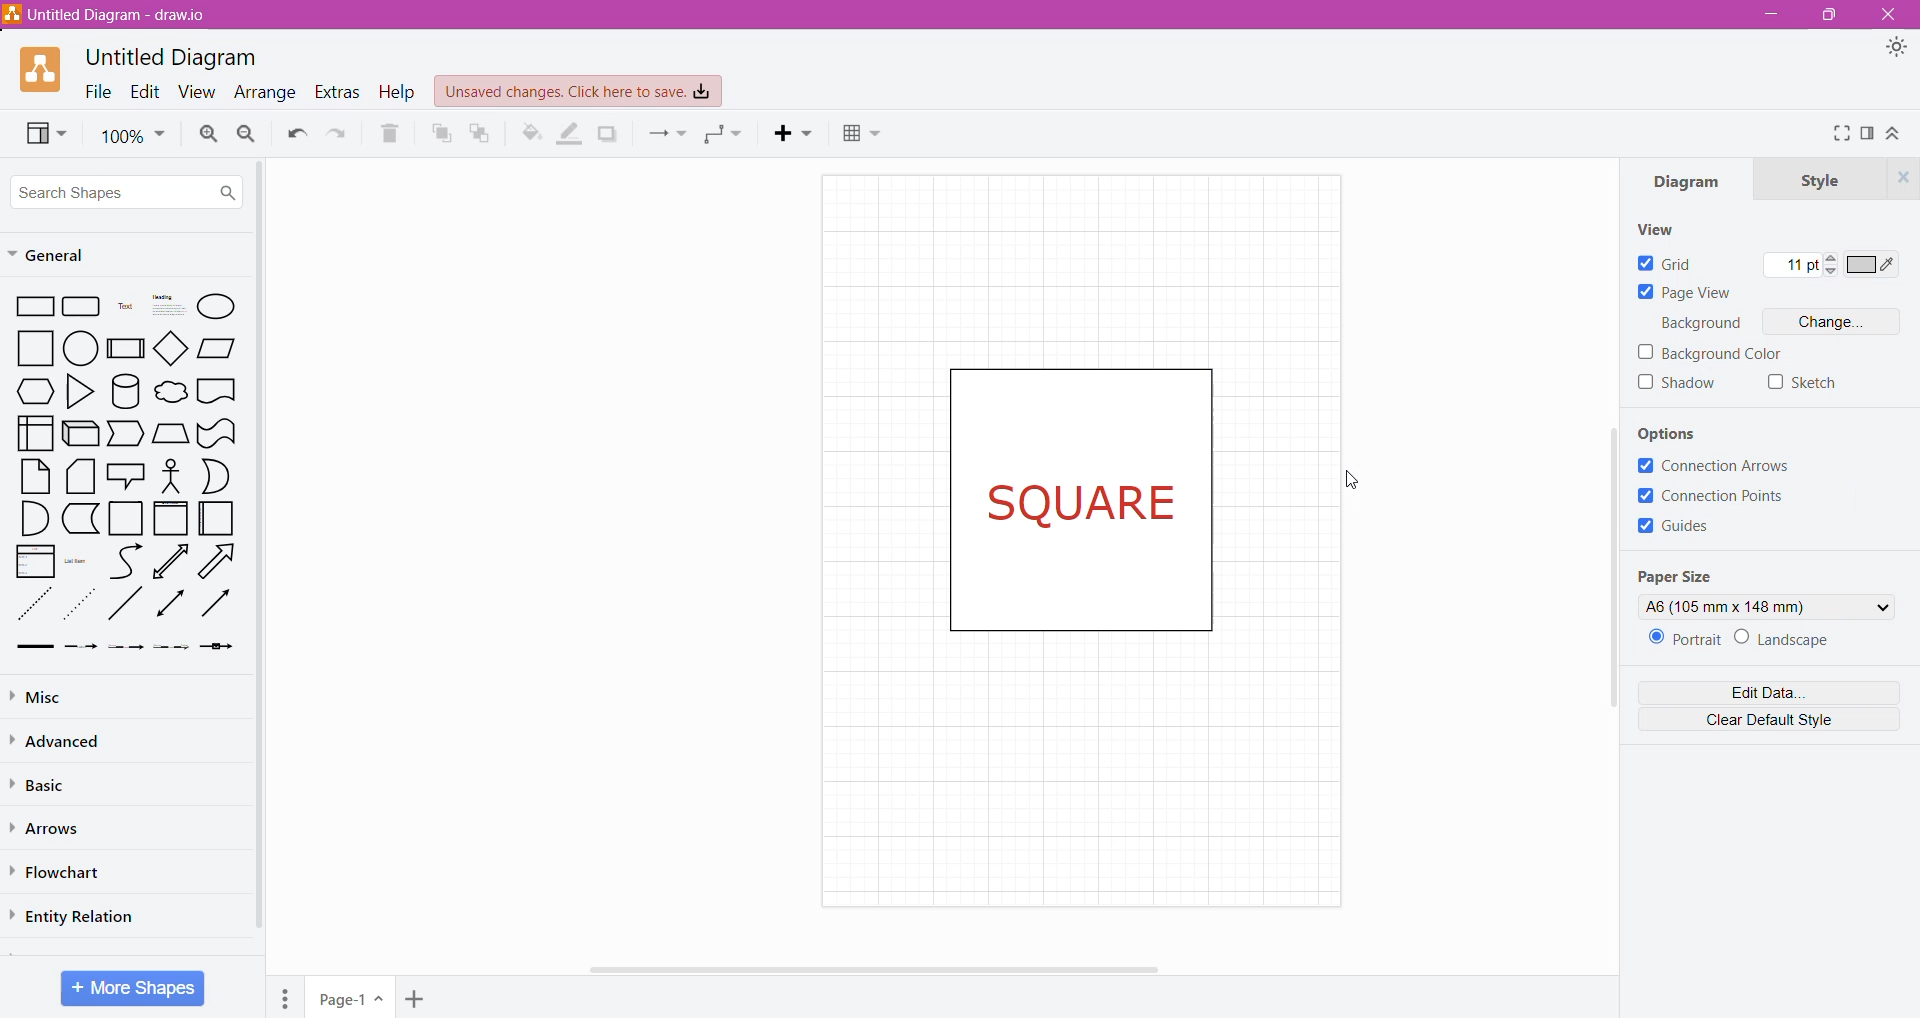 This screenshot has height=1018, width=1920. Describe the element at coordinates (1675, 530) in the screenshot. I see `Guides - Click to enable/disable` at that location.